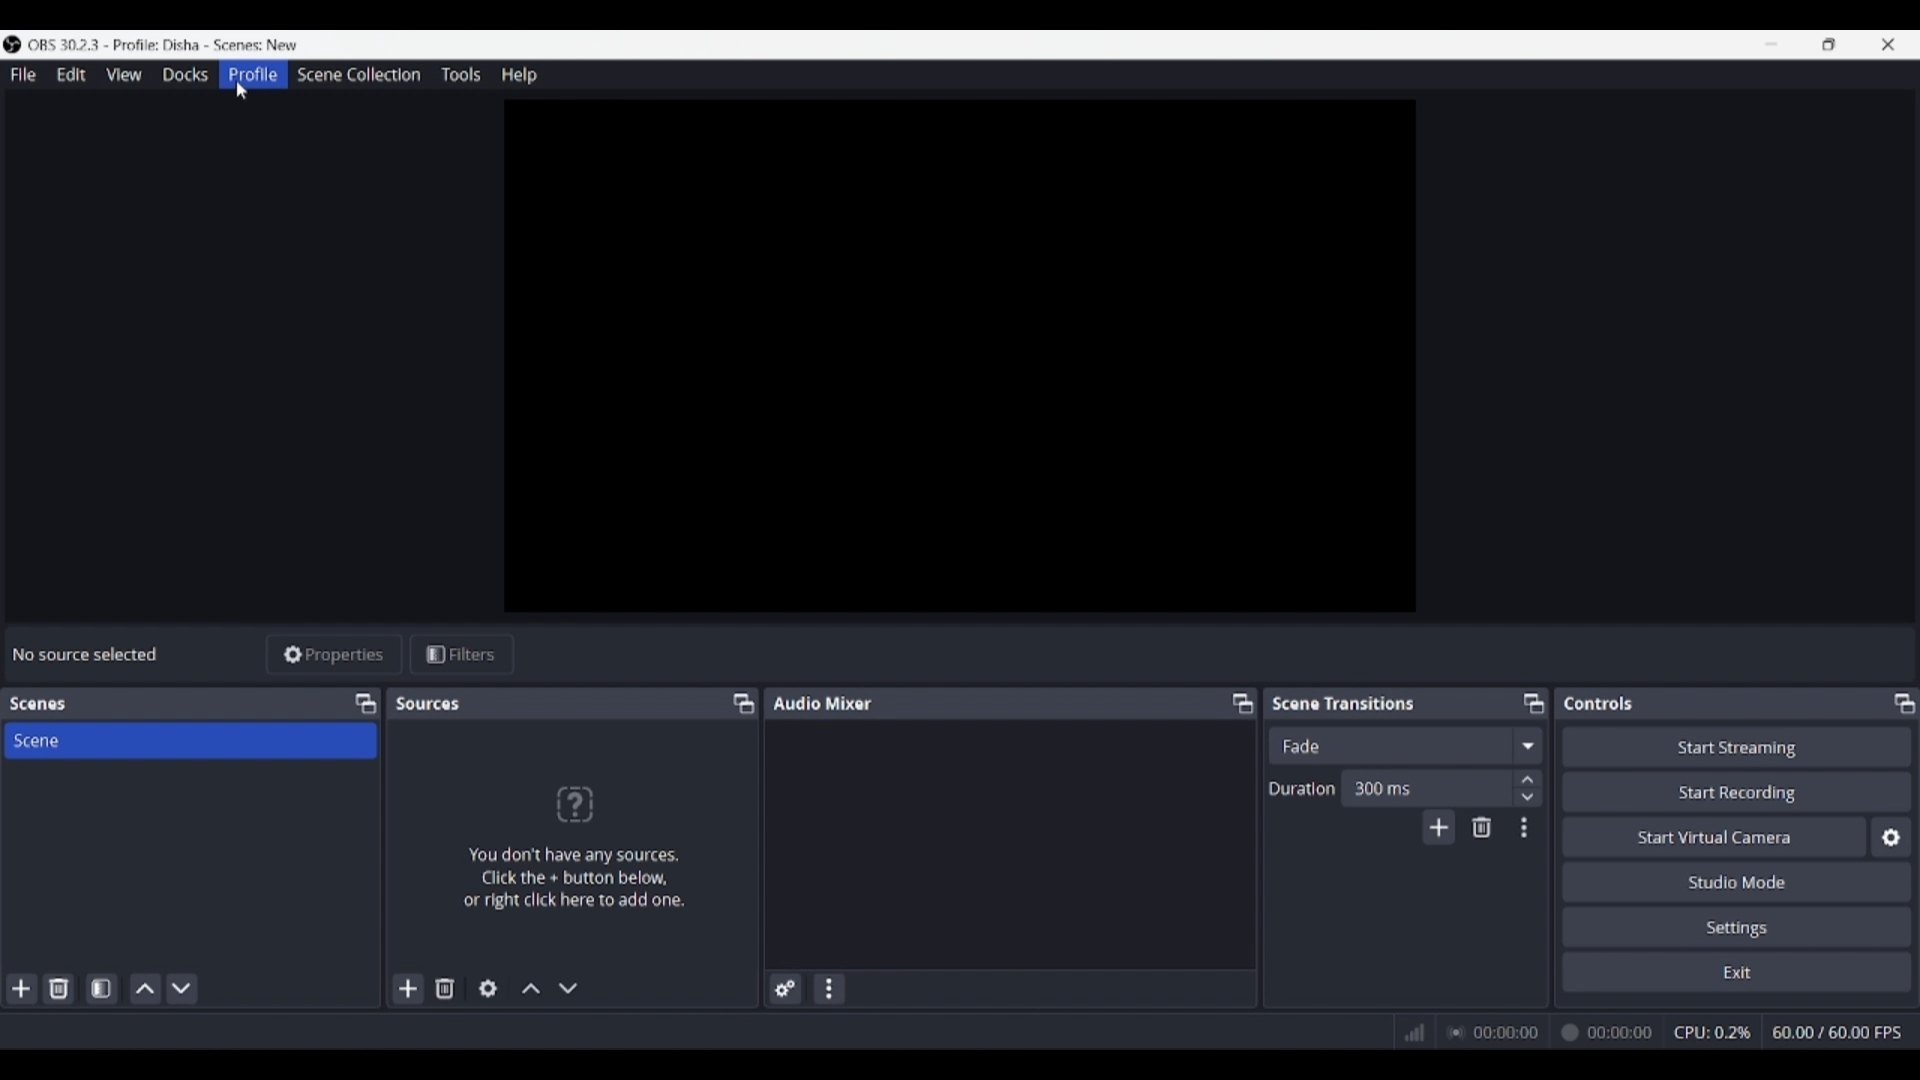 This screenshot has height=1080, width=1920. What do you see at coordinates (181, 989) in the screenshot?
I see `Move scene down` at bounding box center [181, 989].